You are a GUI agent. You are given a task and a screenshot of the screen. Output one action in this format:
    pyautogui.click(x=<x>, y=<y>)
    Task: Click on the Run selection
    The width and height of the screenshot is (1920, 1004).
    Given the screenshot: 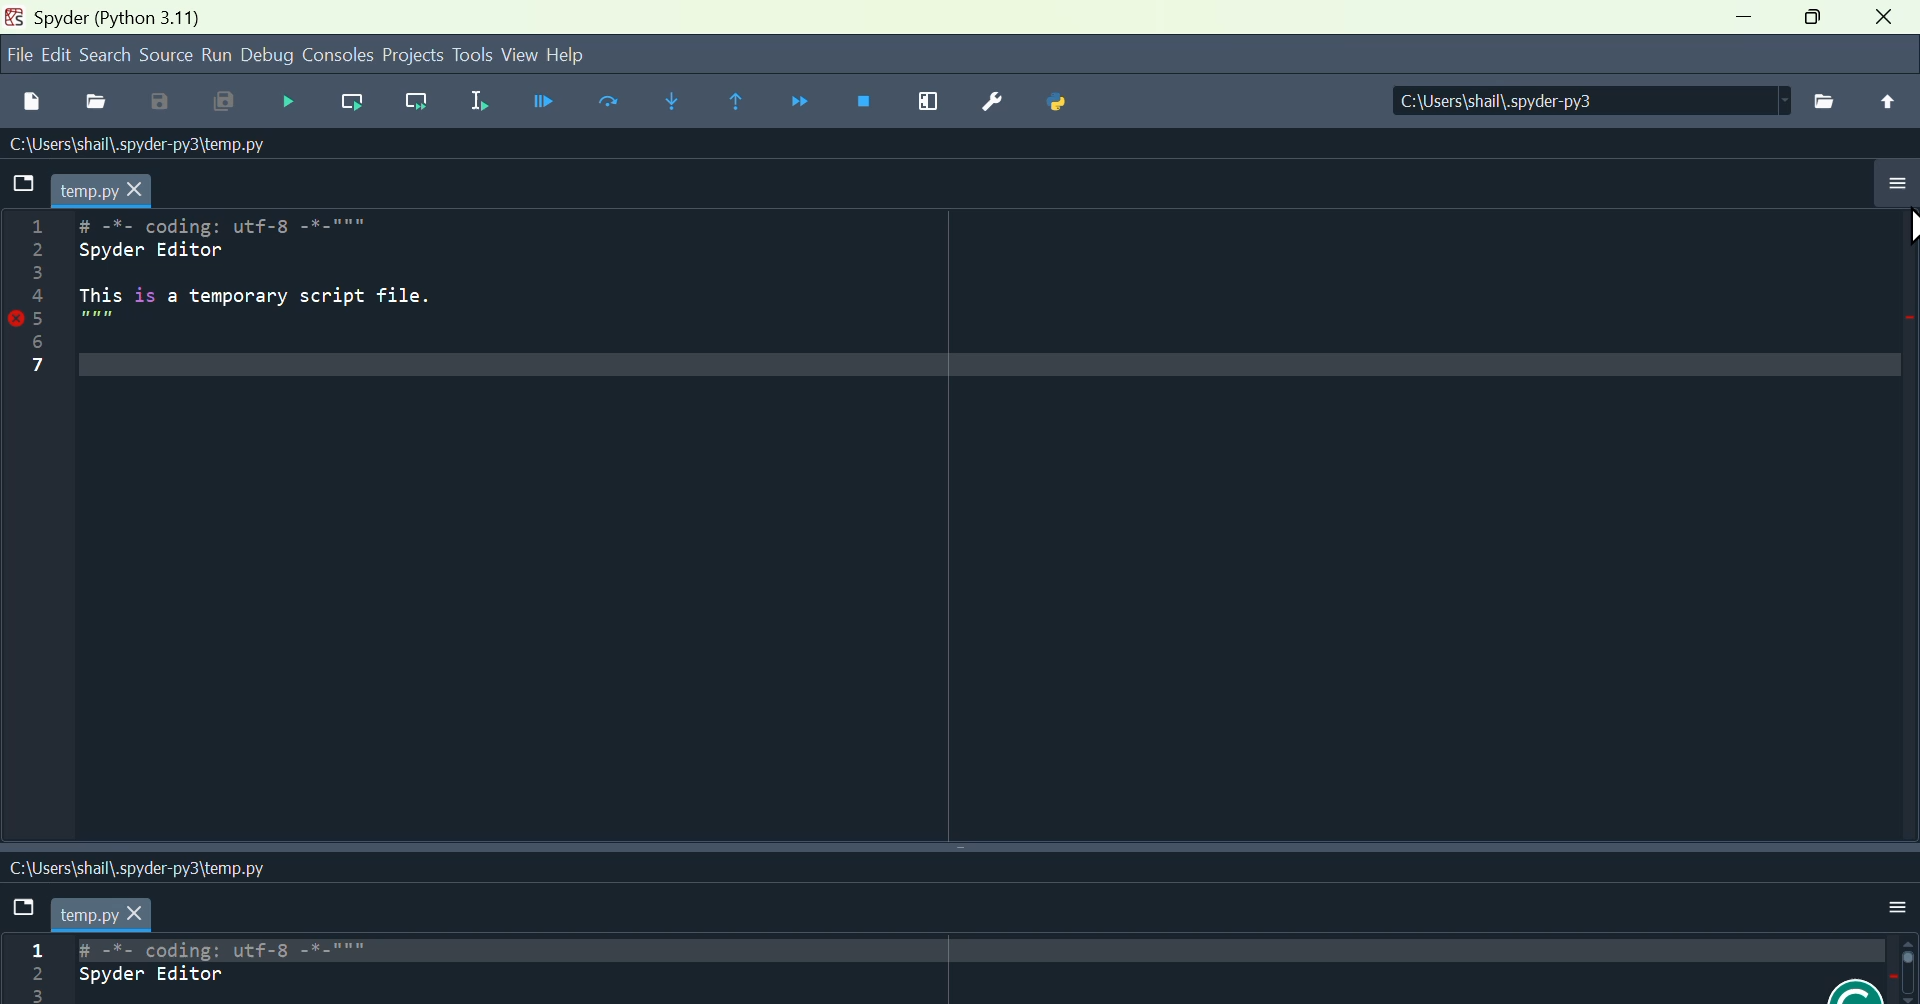 What is the action you would take?
    pyautogui.click(x=475, y=105)
    